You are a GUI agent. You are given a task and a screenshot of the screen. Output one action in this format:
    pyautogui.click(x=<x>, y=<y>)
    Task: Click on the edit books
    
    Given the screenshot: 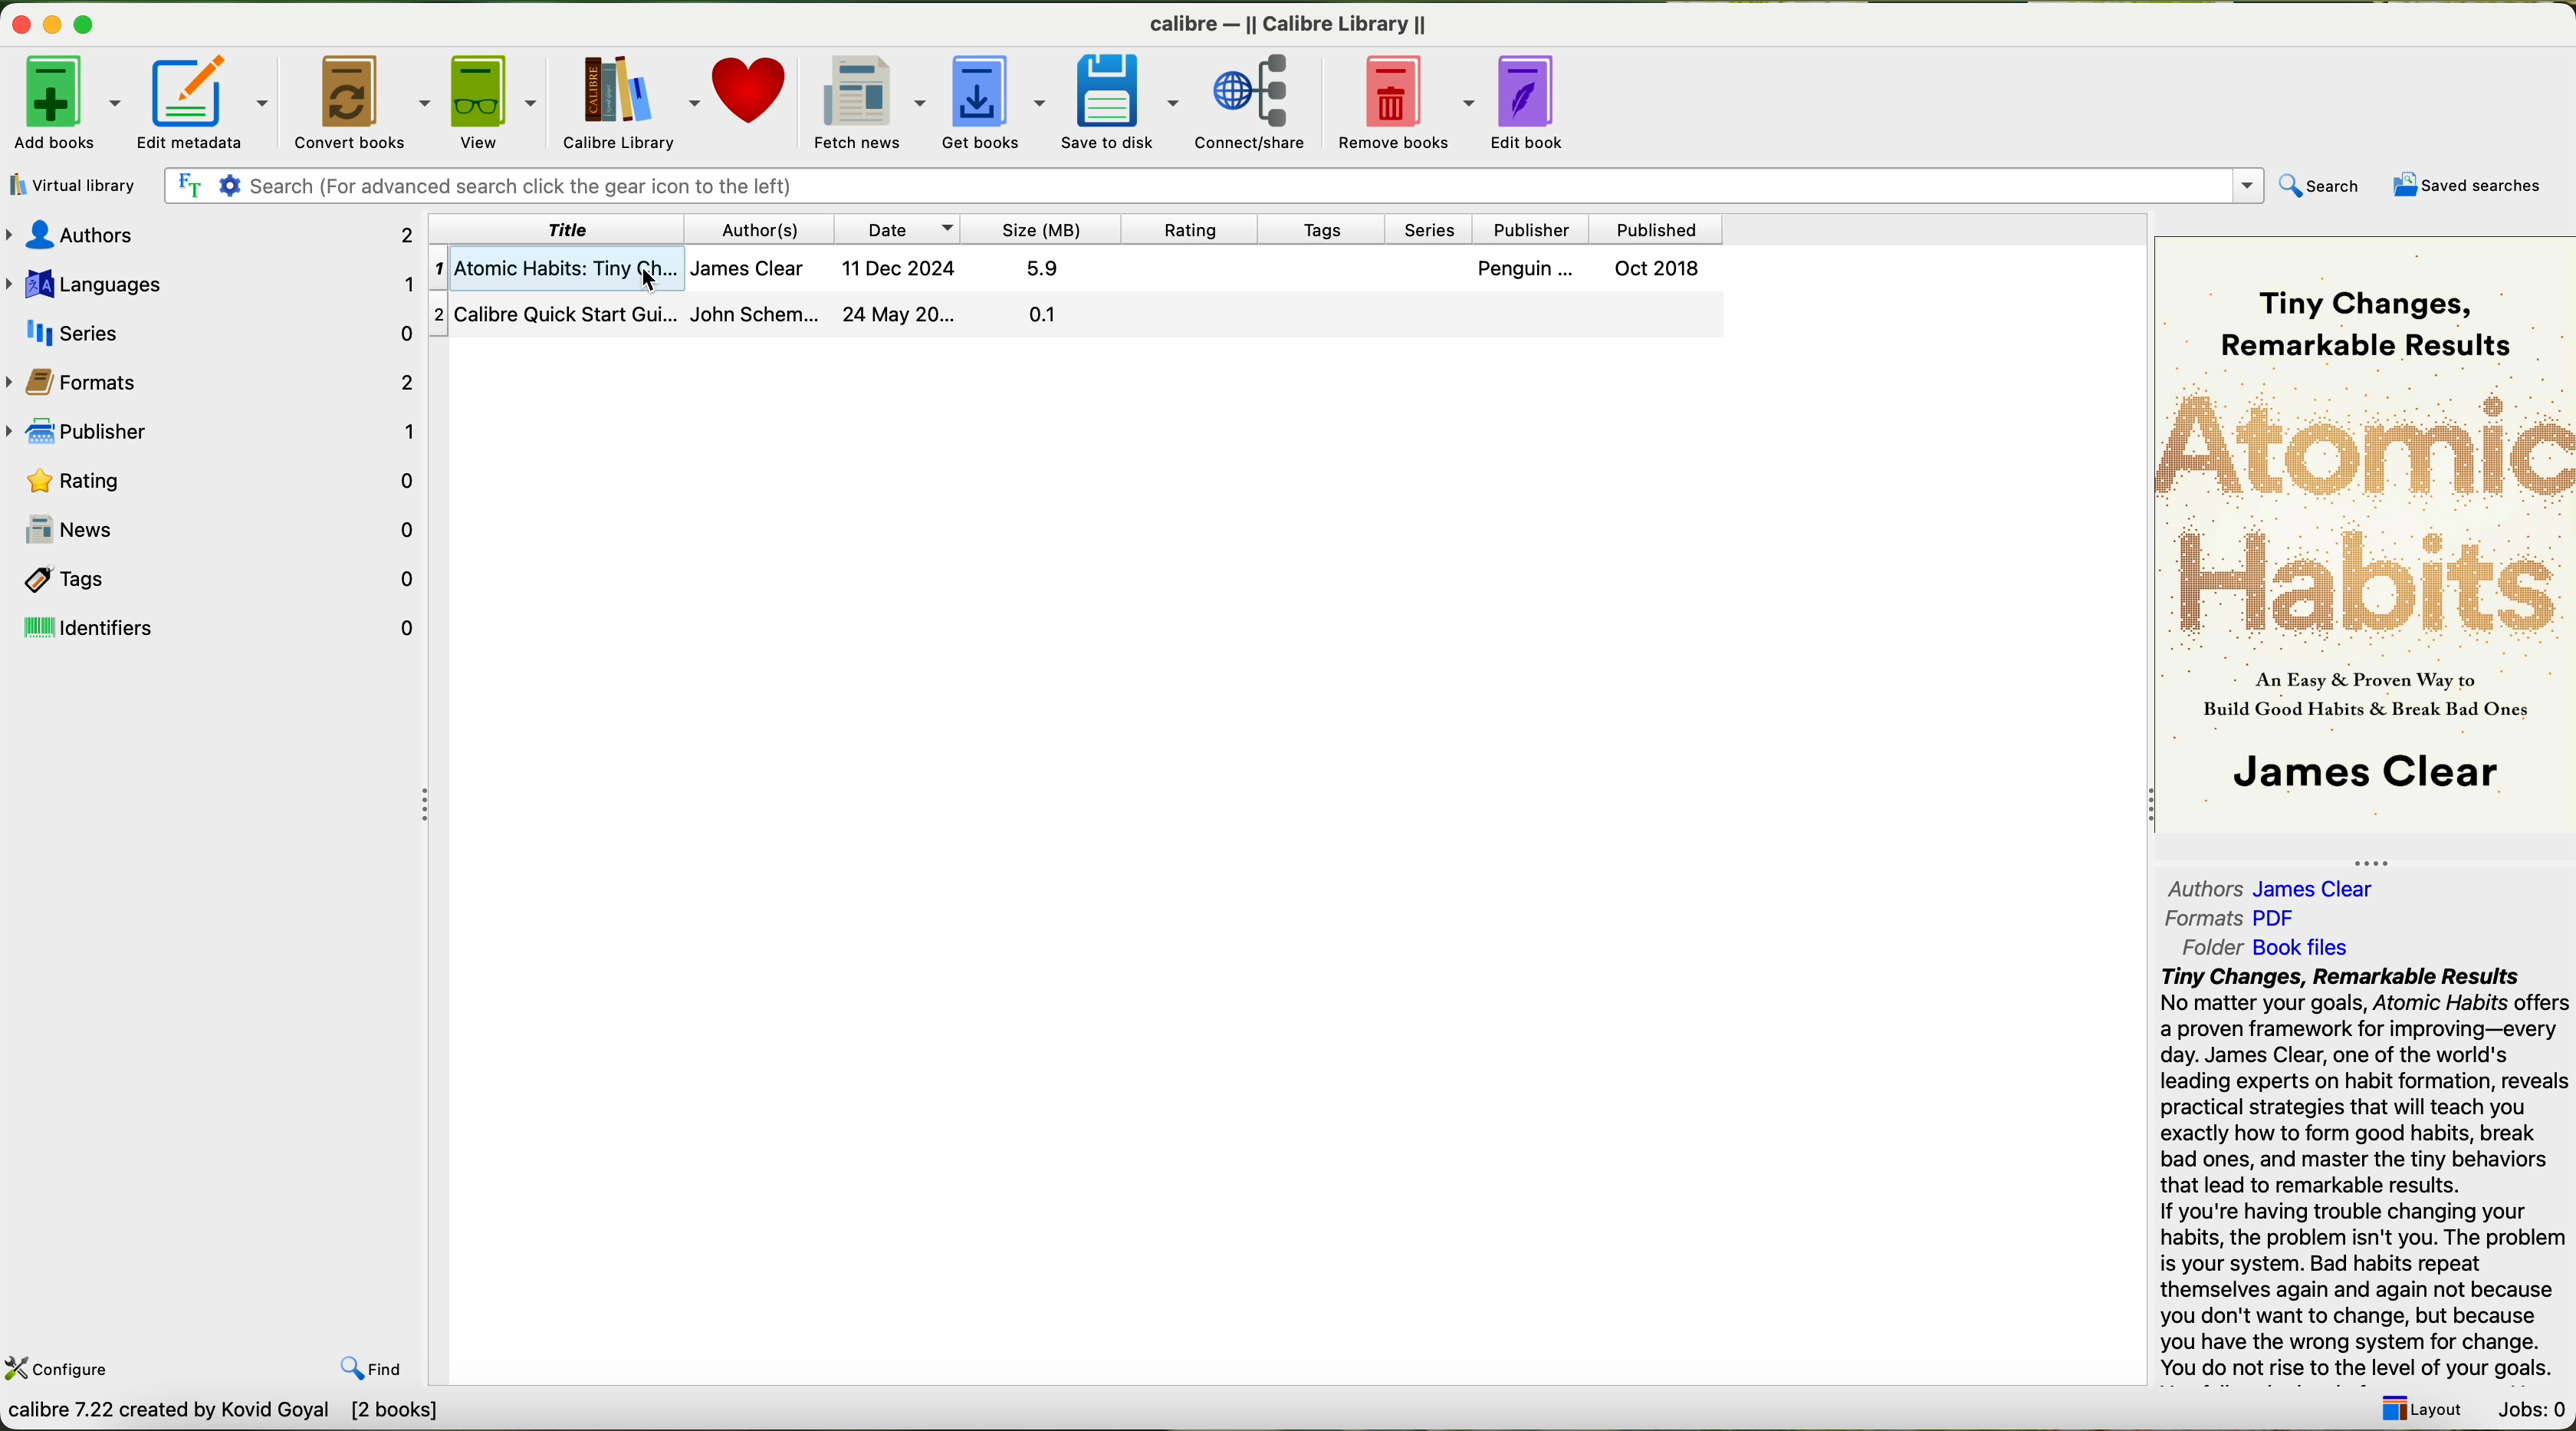 What is the action you would take?
    pyautogui.click(x=1533, y=104)
    